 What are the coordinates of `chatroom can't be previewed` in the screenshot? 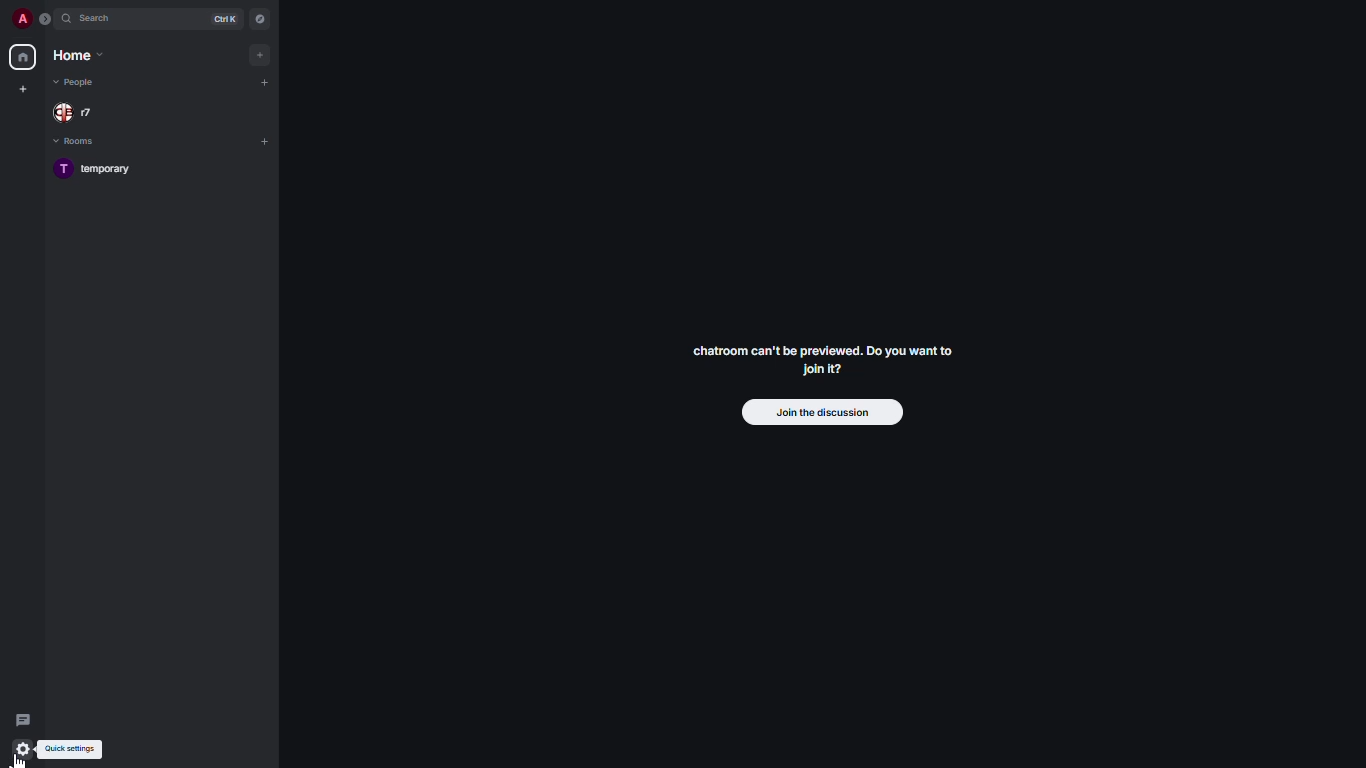 It's located at (826, 364).